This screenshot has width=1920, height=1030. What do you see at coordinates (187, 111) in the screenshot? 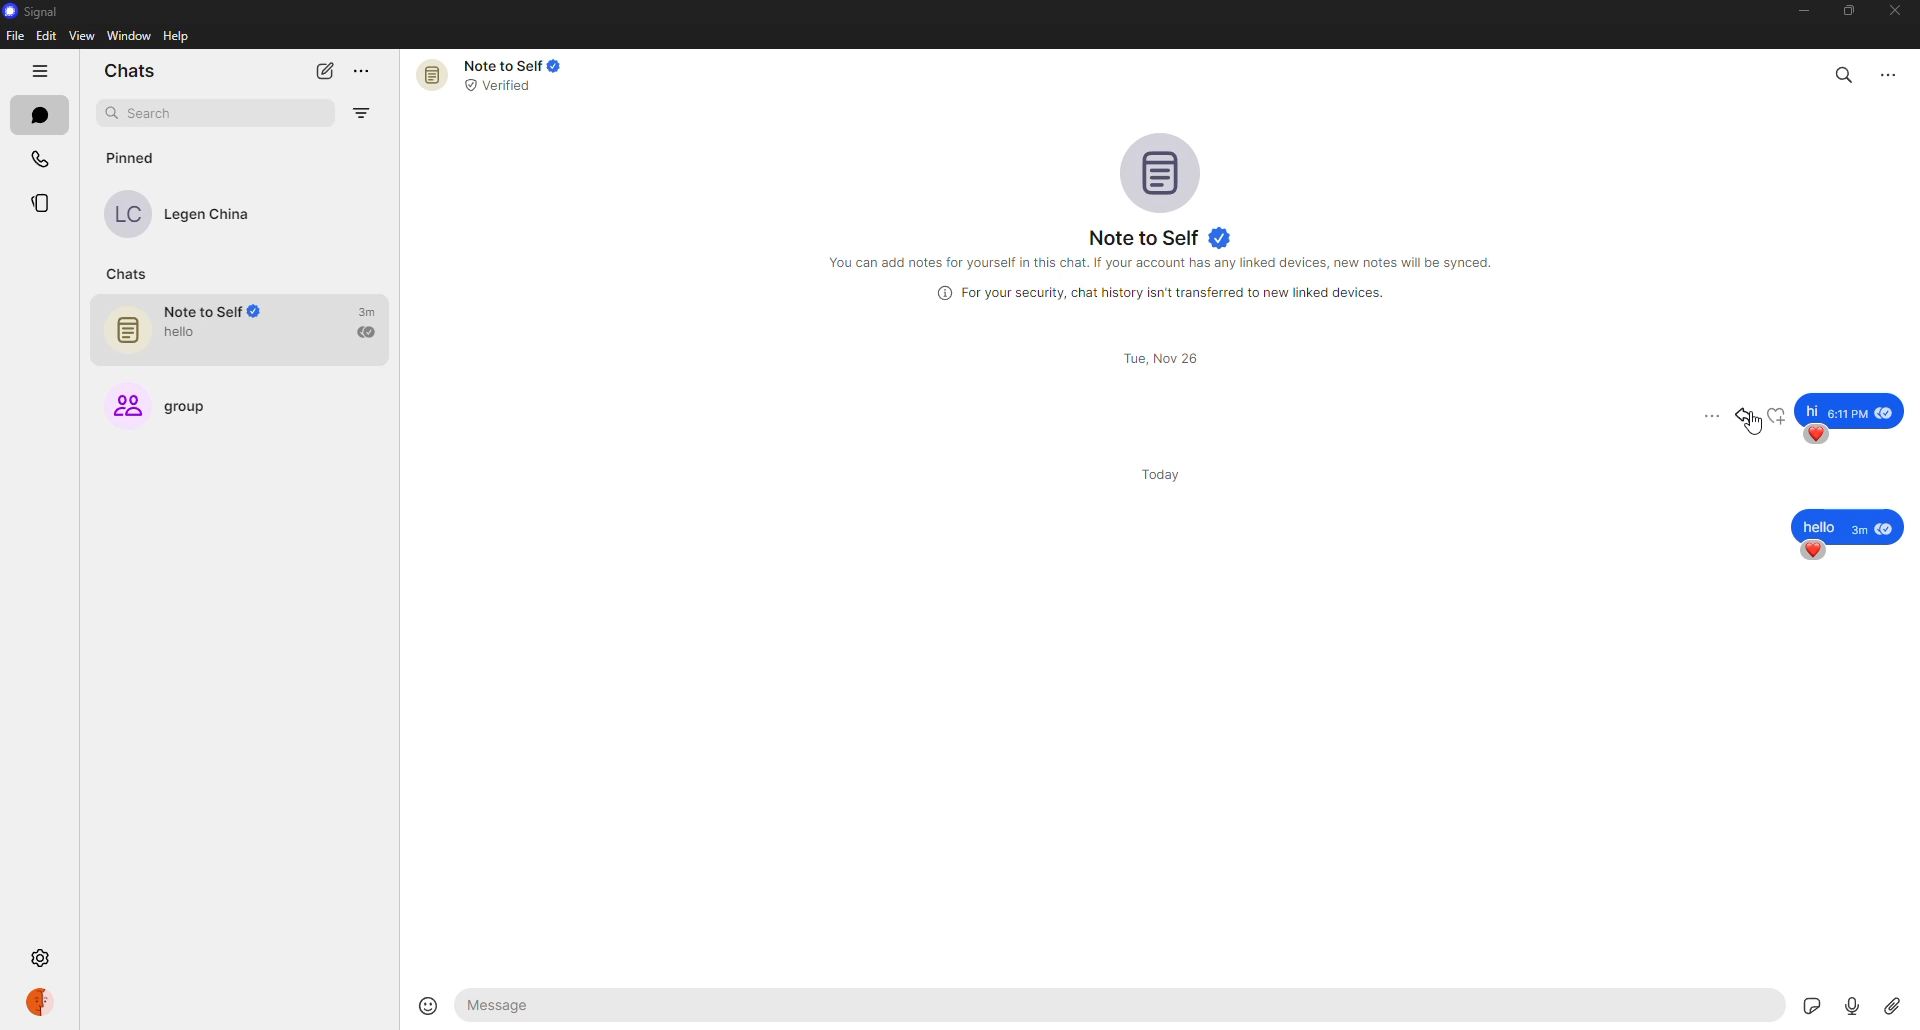
I see `search` at bounding box center [187, 111].